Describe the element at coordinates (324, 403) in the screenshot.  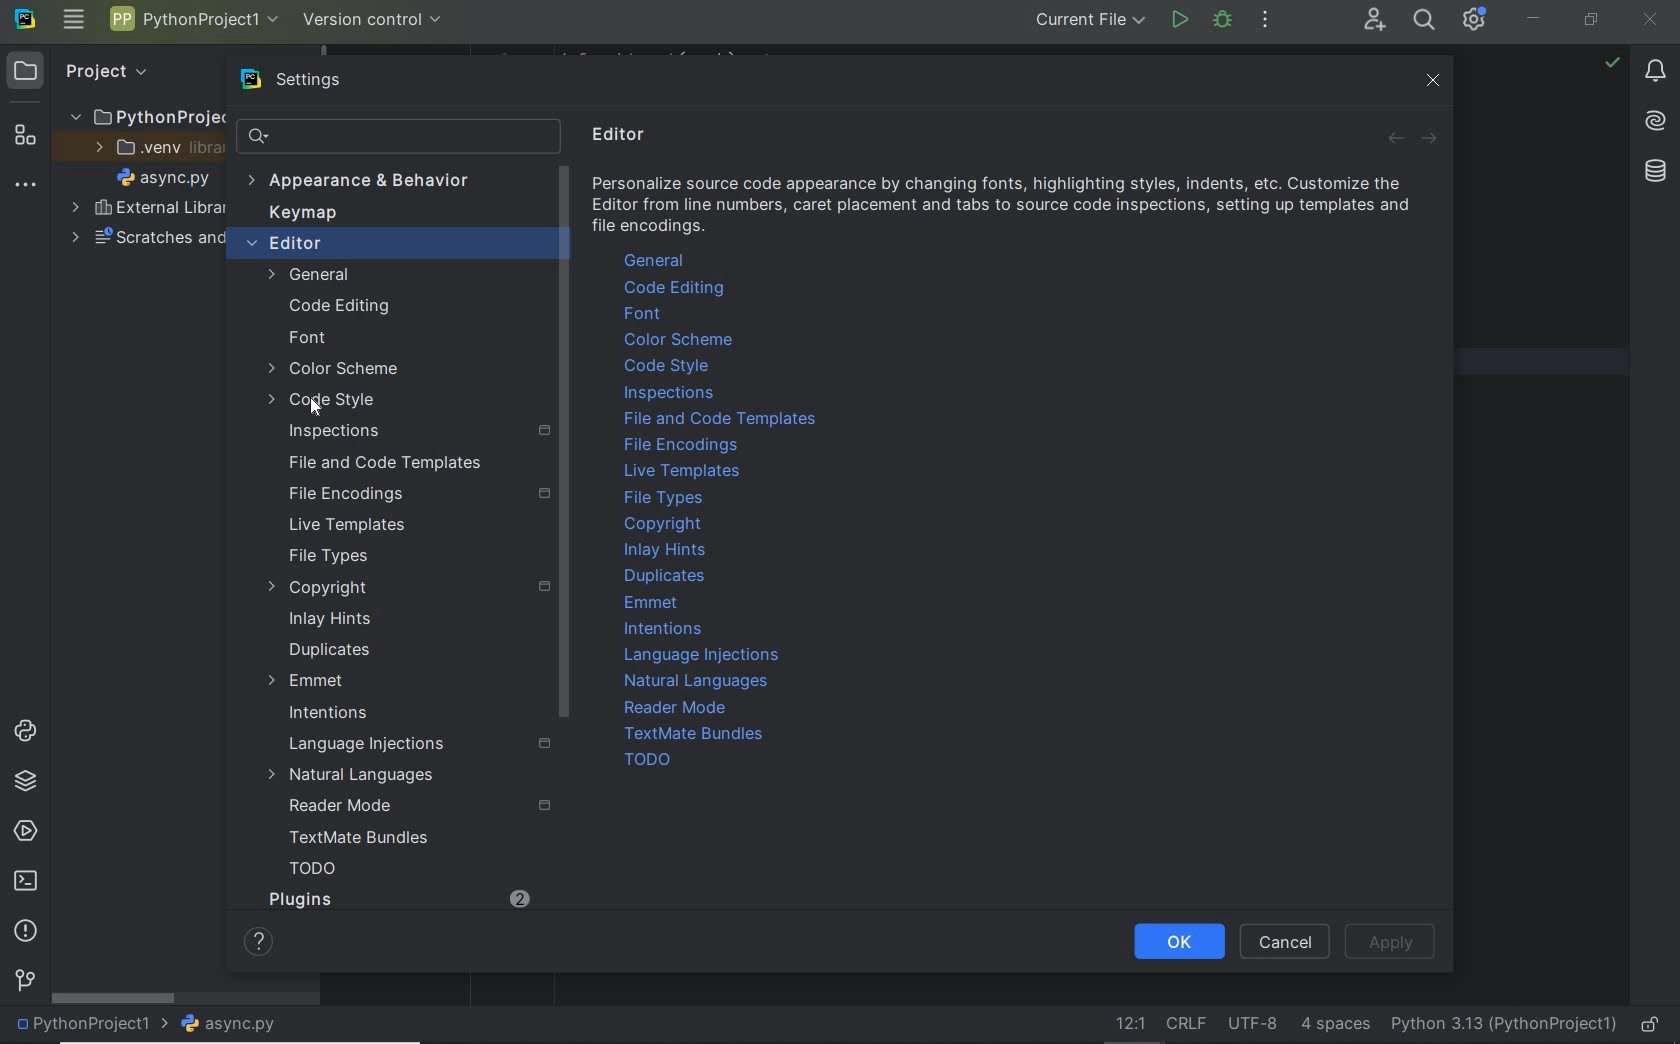
I see `code style` at that location.